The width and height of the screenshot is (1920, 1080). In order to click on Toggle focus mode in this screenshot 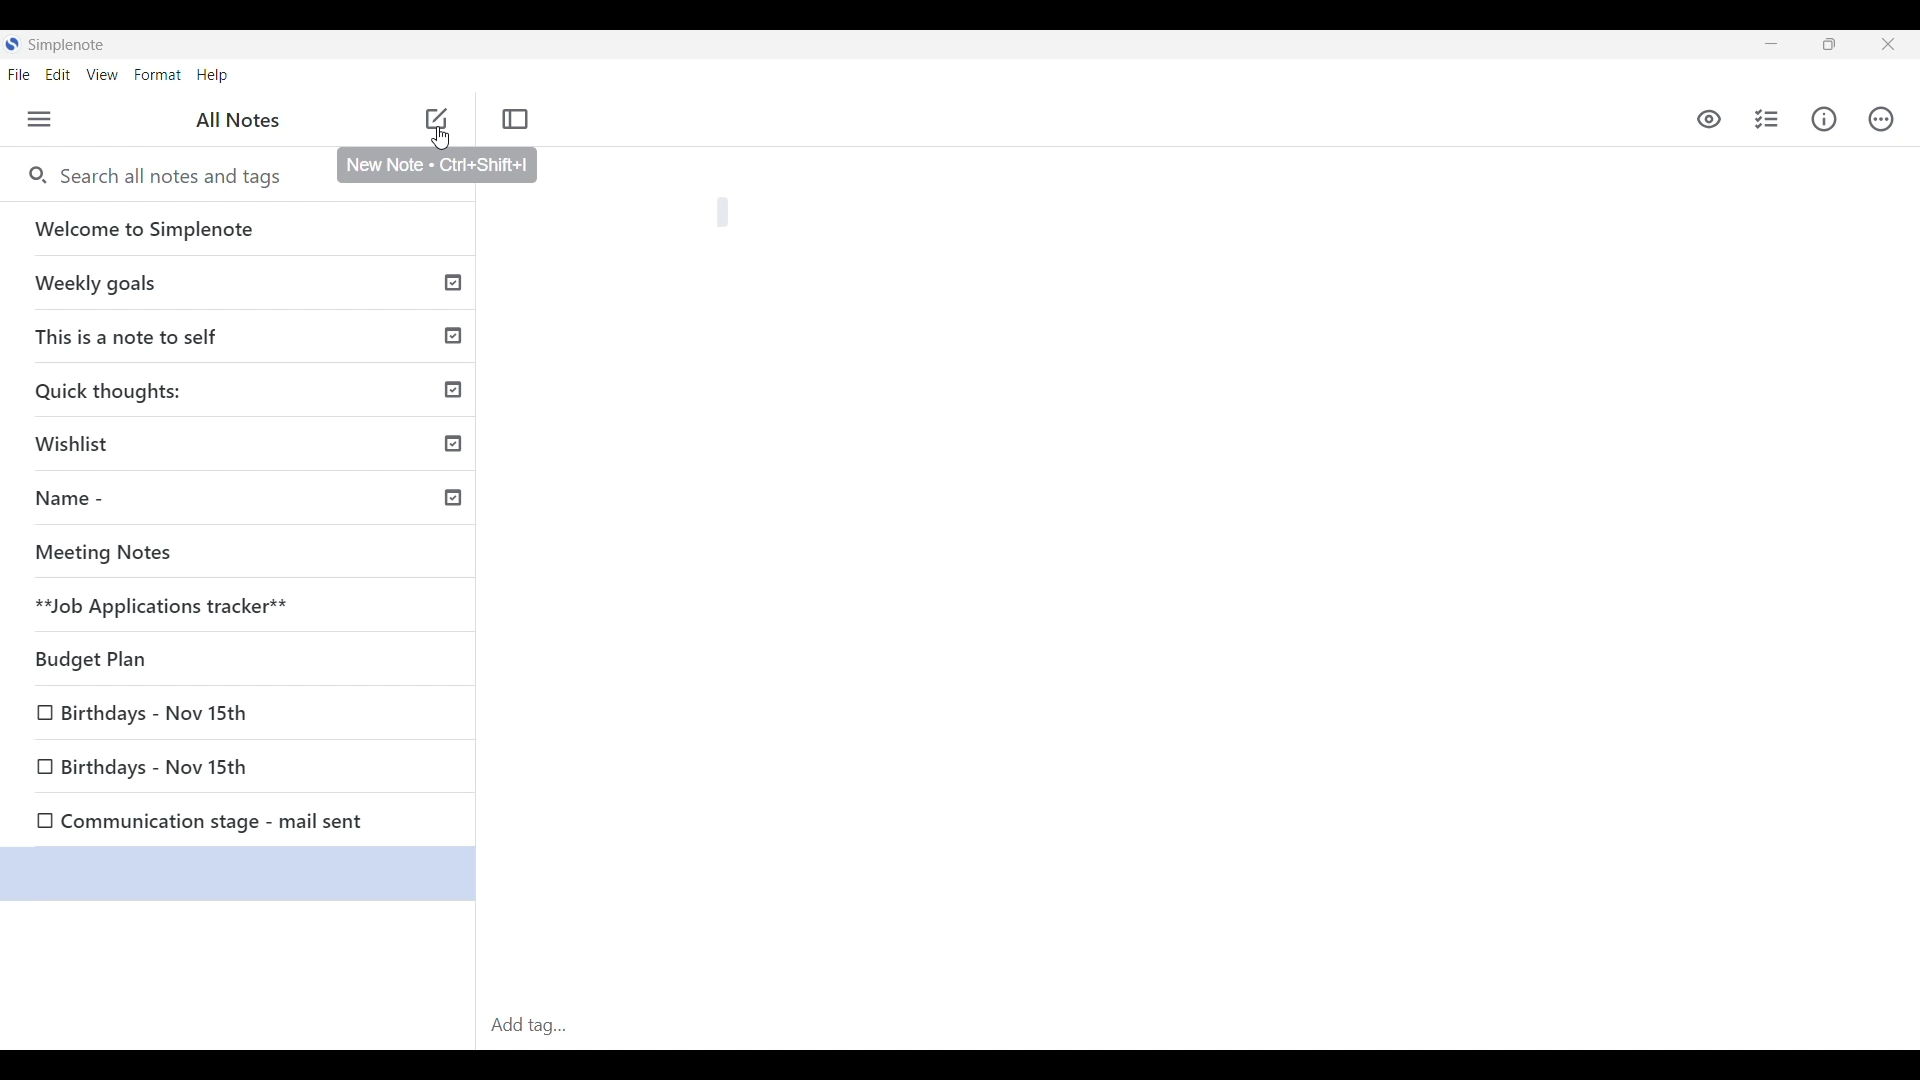, I will do `click(515, 119)`.